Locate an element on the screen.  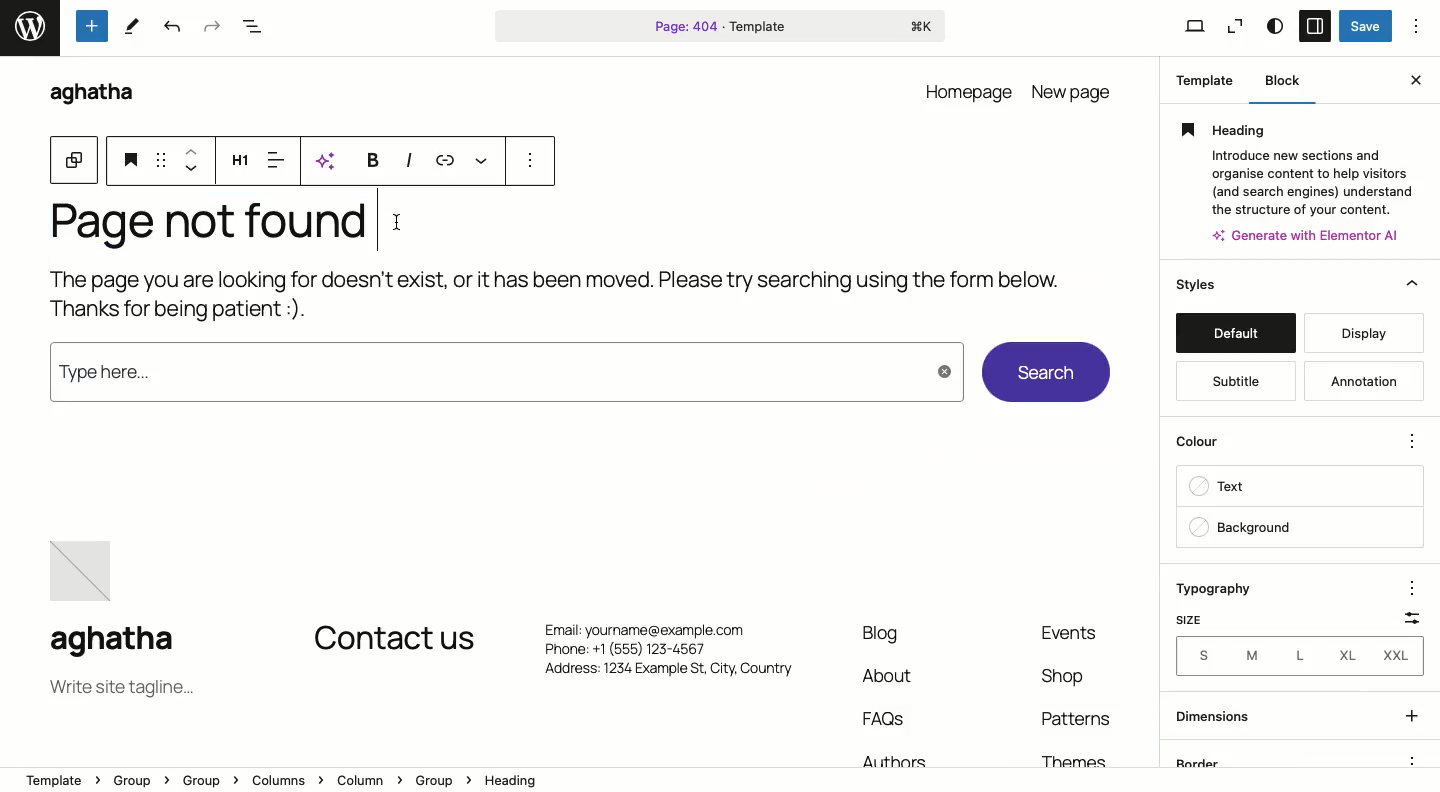
options is located at coordinates (531, 161).